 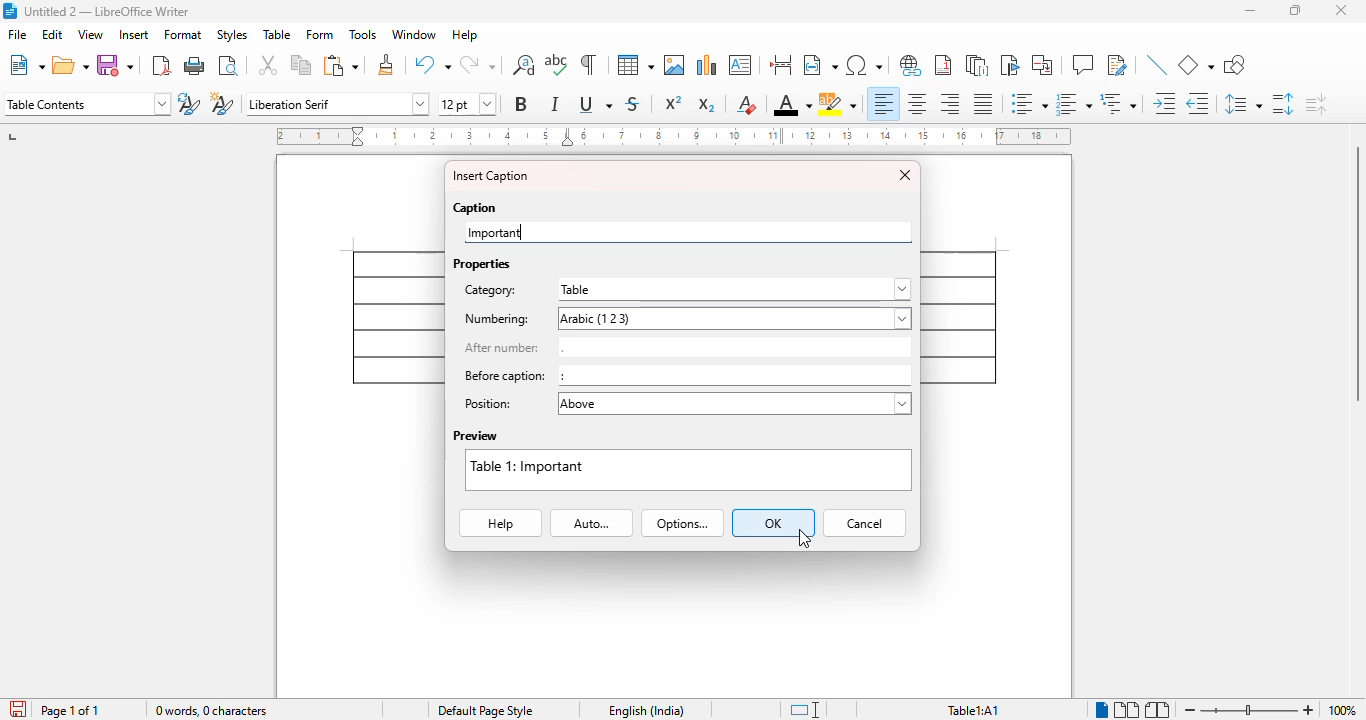 What do you see at coordinates (1295, 10) in the screenshot?
I see `maximize` at bounding box center [1295, 10].